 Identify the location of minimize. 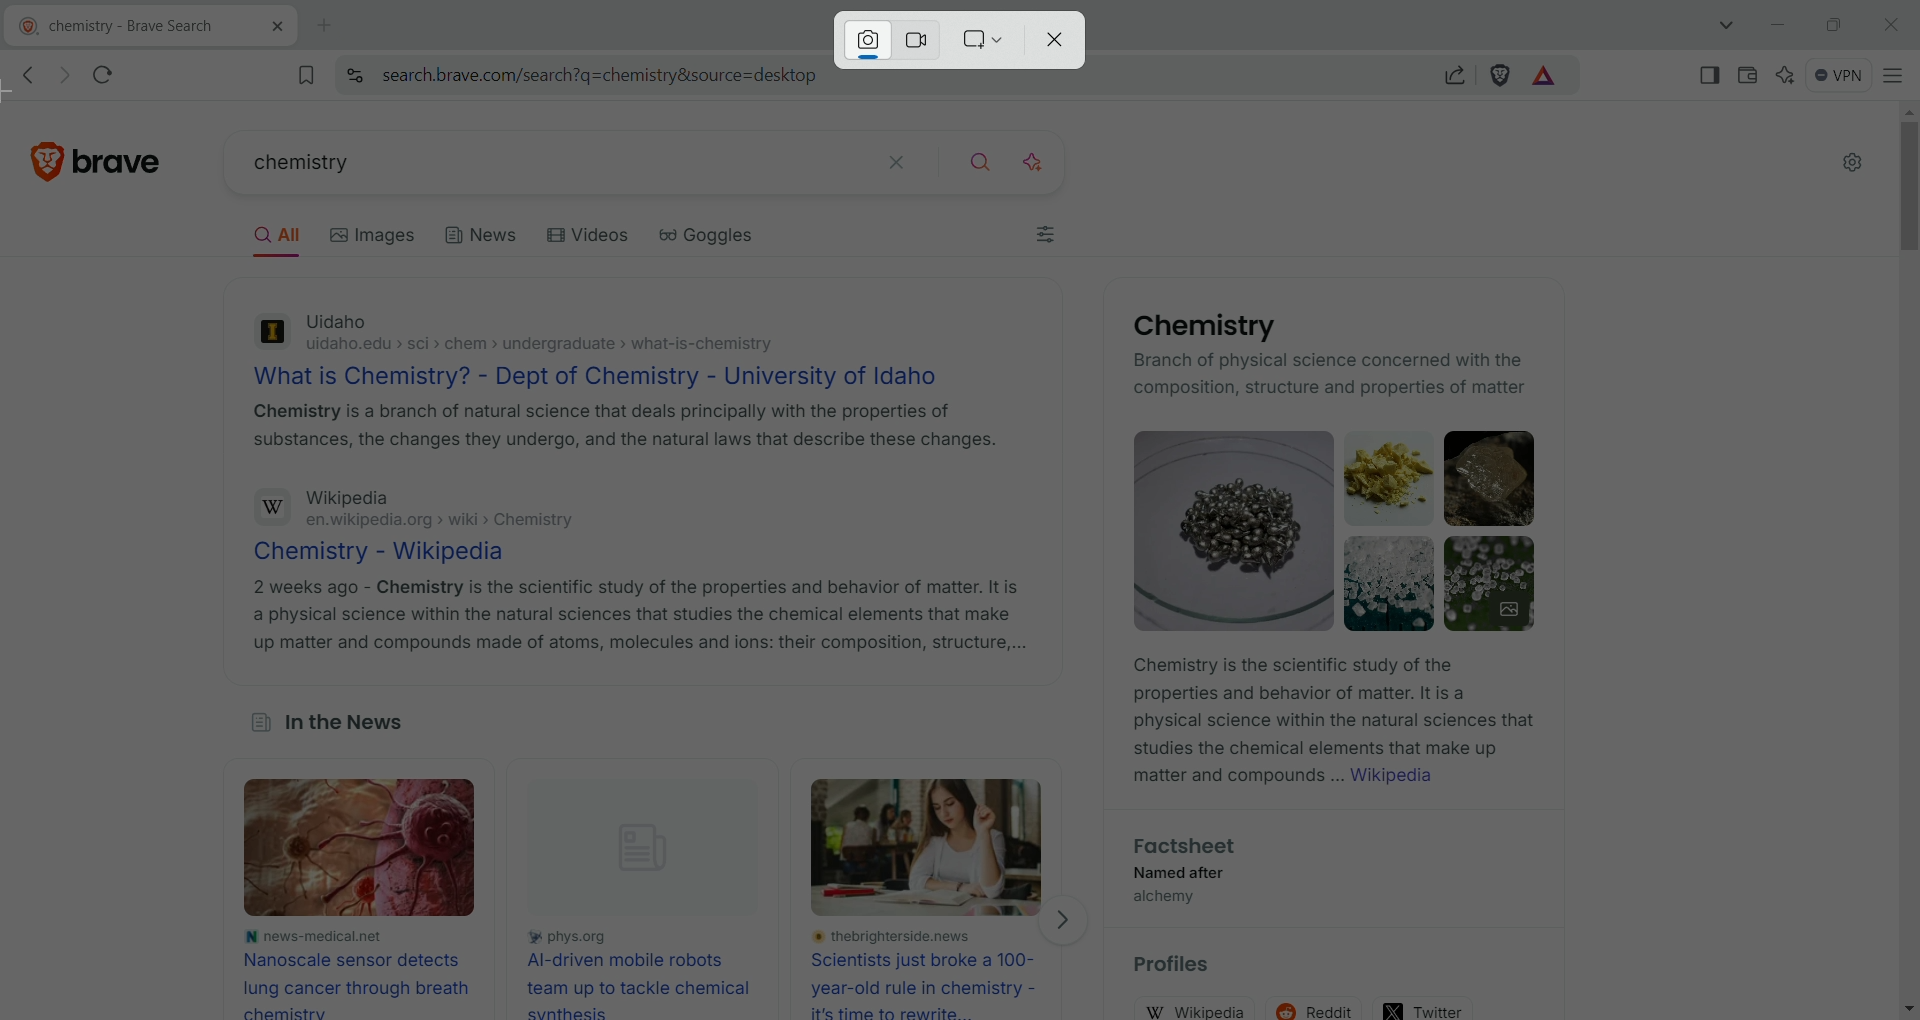
(1778, 26).